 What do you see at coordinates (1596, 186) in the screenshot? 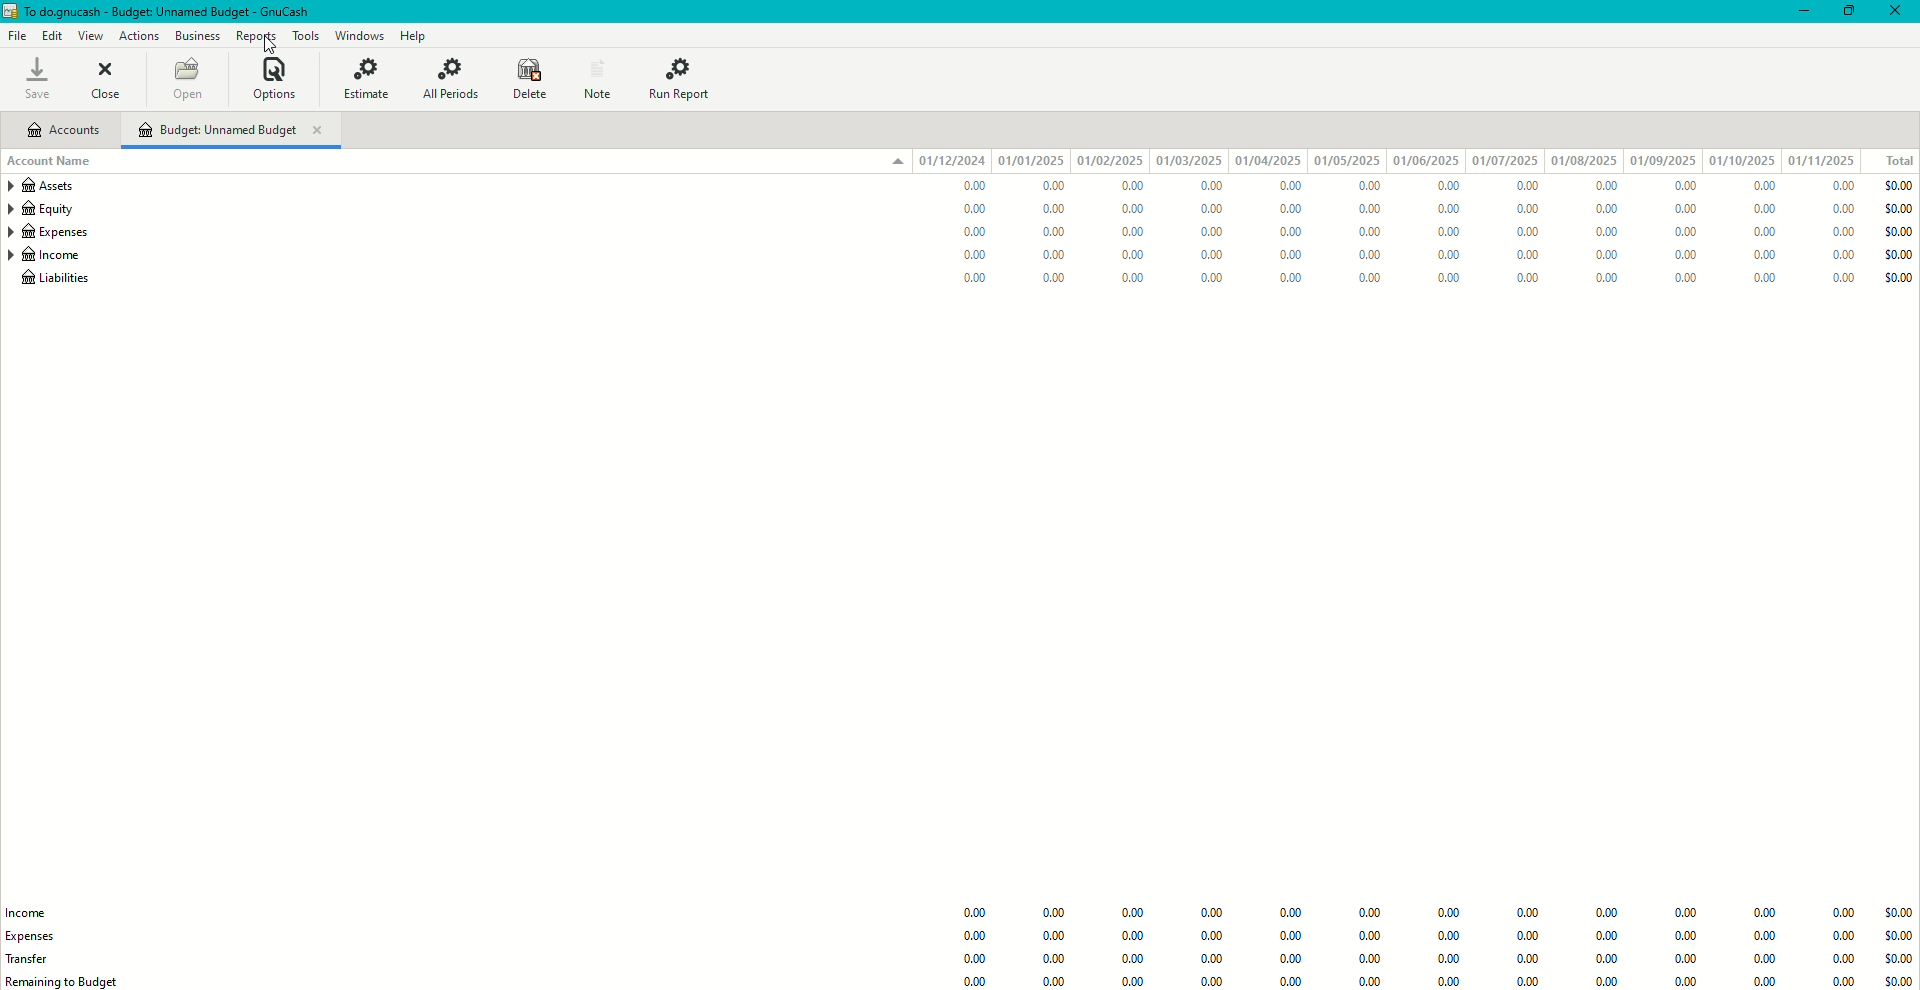
I see `0.00` at bounding box center [1596, 186].